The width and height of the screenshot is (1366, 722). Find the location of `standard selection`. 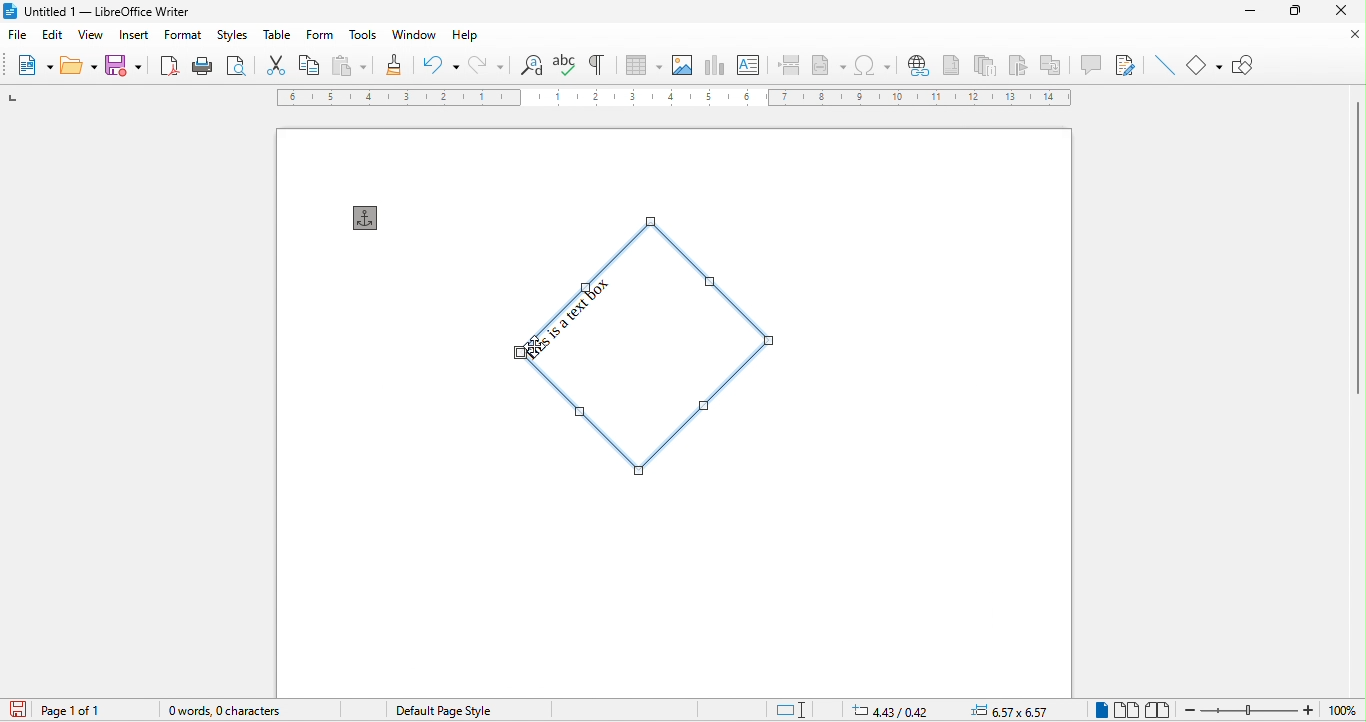

standard selection is located at coordinates (796, 708).